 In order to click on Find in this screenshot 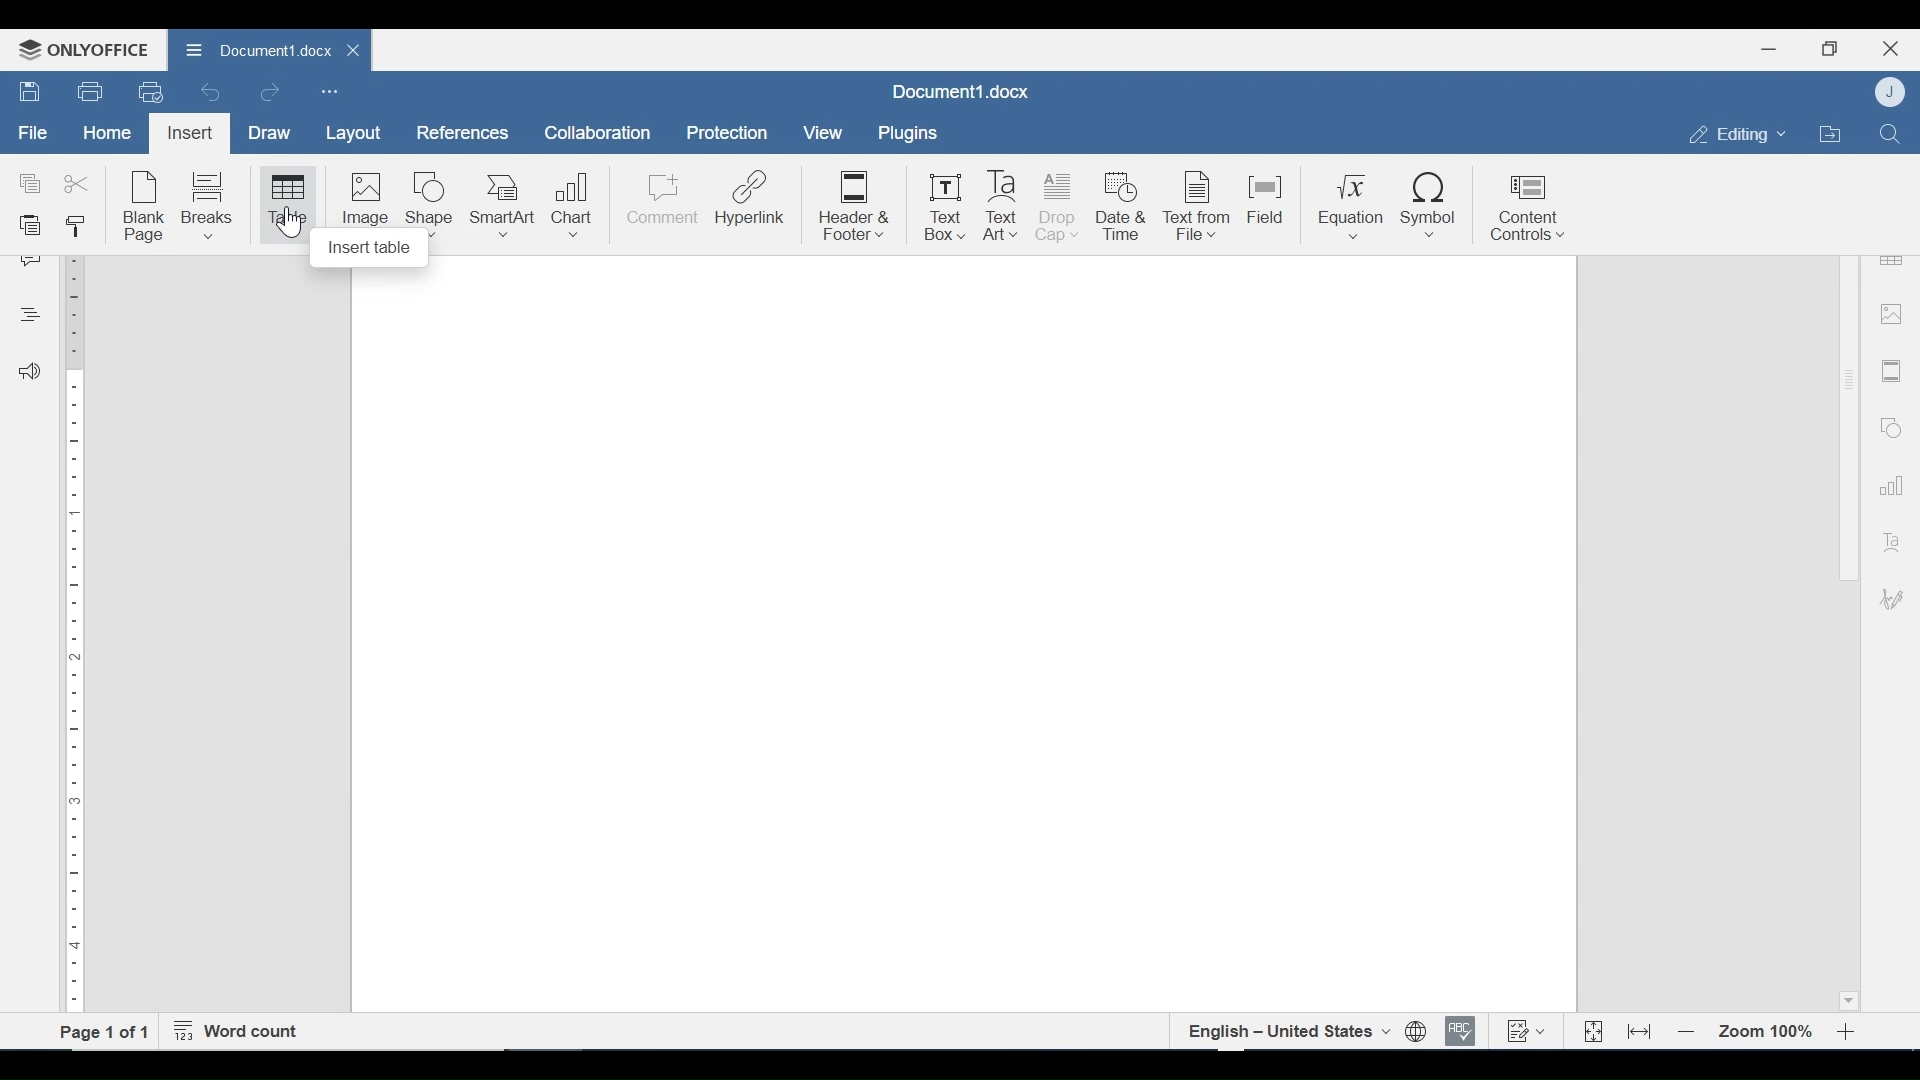, I will do `click(1889, 132)`.